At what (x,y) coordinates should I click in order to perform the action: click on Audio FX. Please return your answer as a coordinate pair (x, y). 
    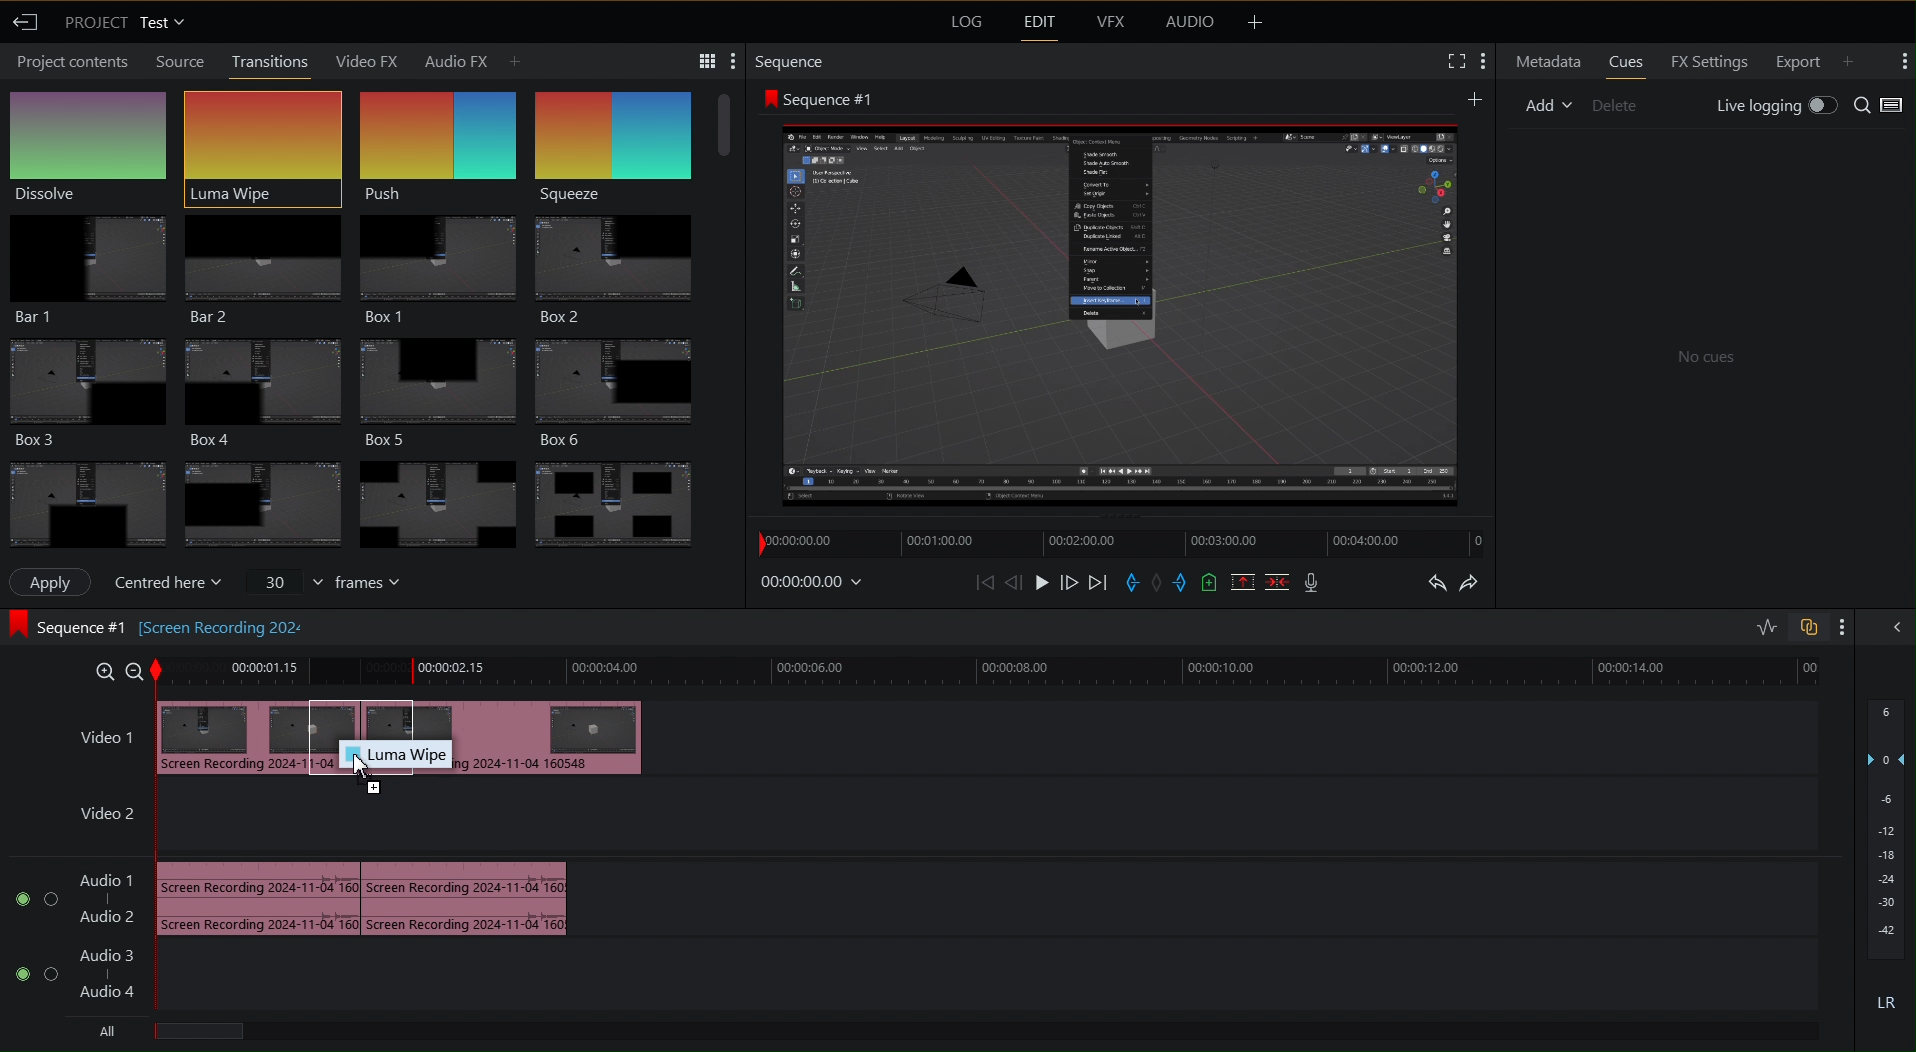
    Looking at the image, I should click on (472, 59).